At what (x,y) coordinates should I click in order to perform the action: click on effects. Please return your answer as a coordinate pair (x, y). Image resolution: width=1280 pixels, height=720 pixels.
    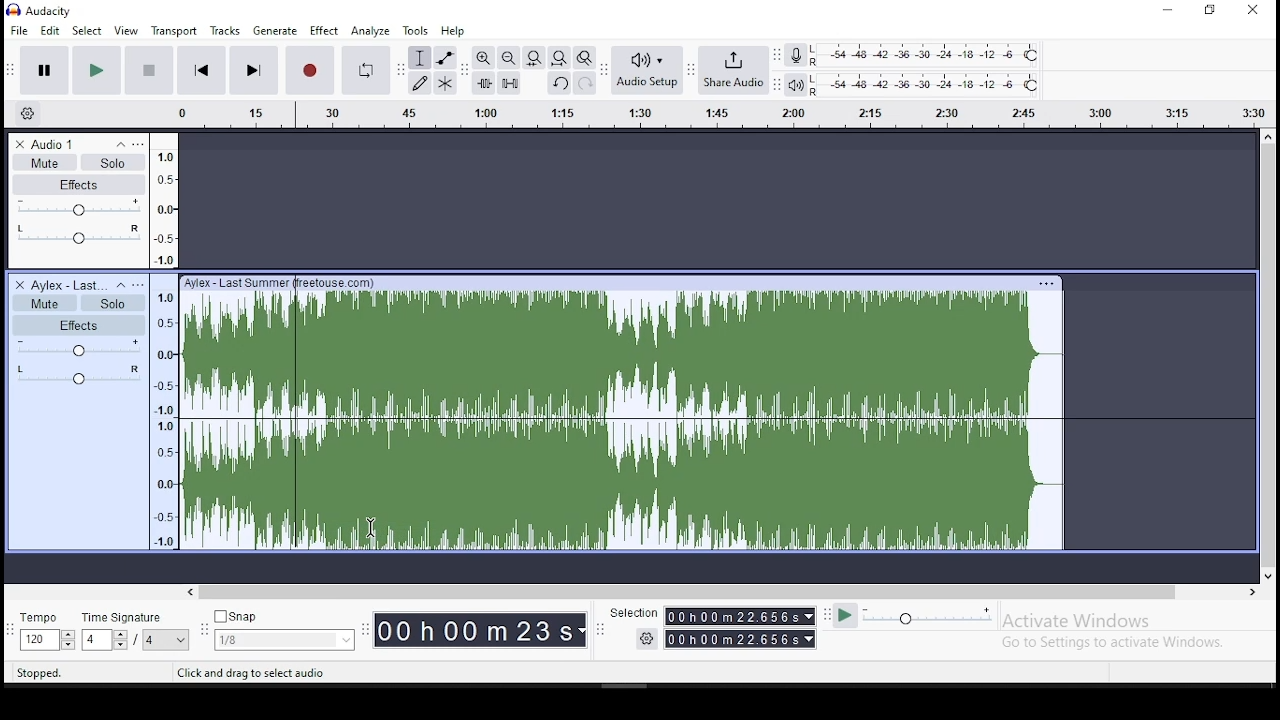
    Looking at the image, I should click on (80, 184).